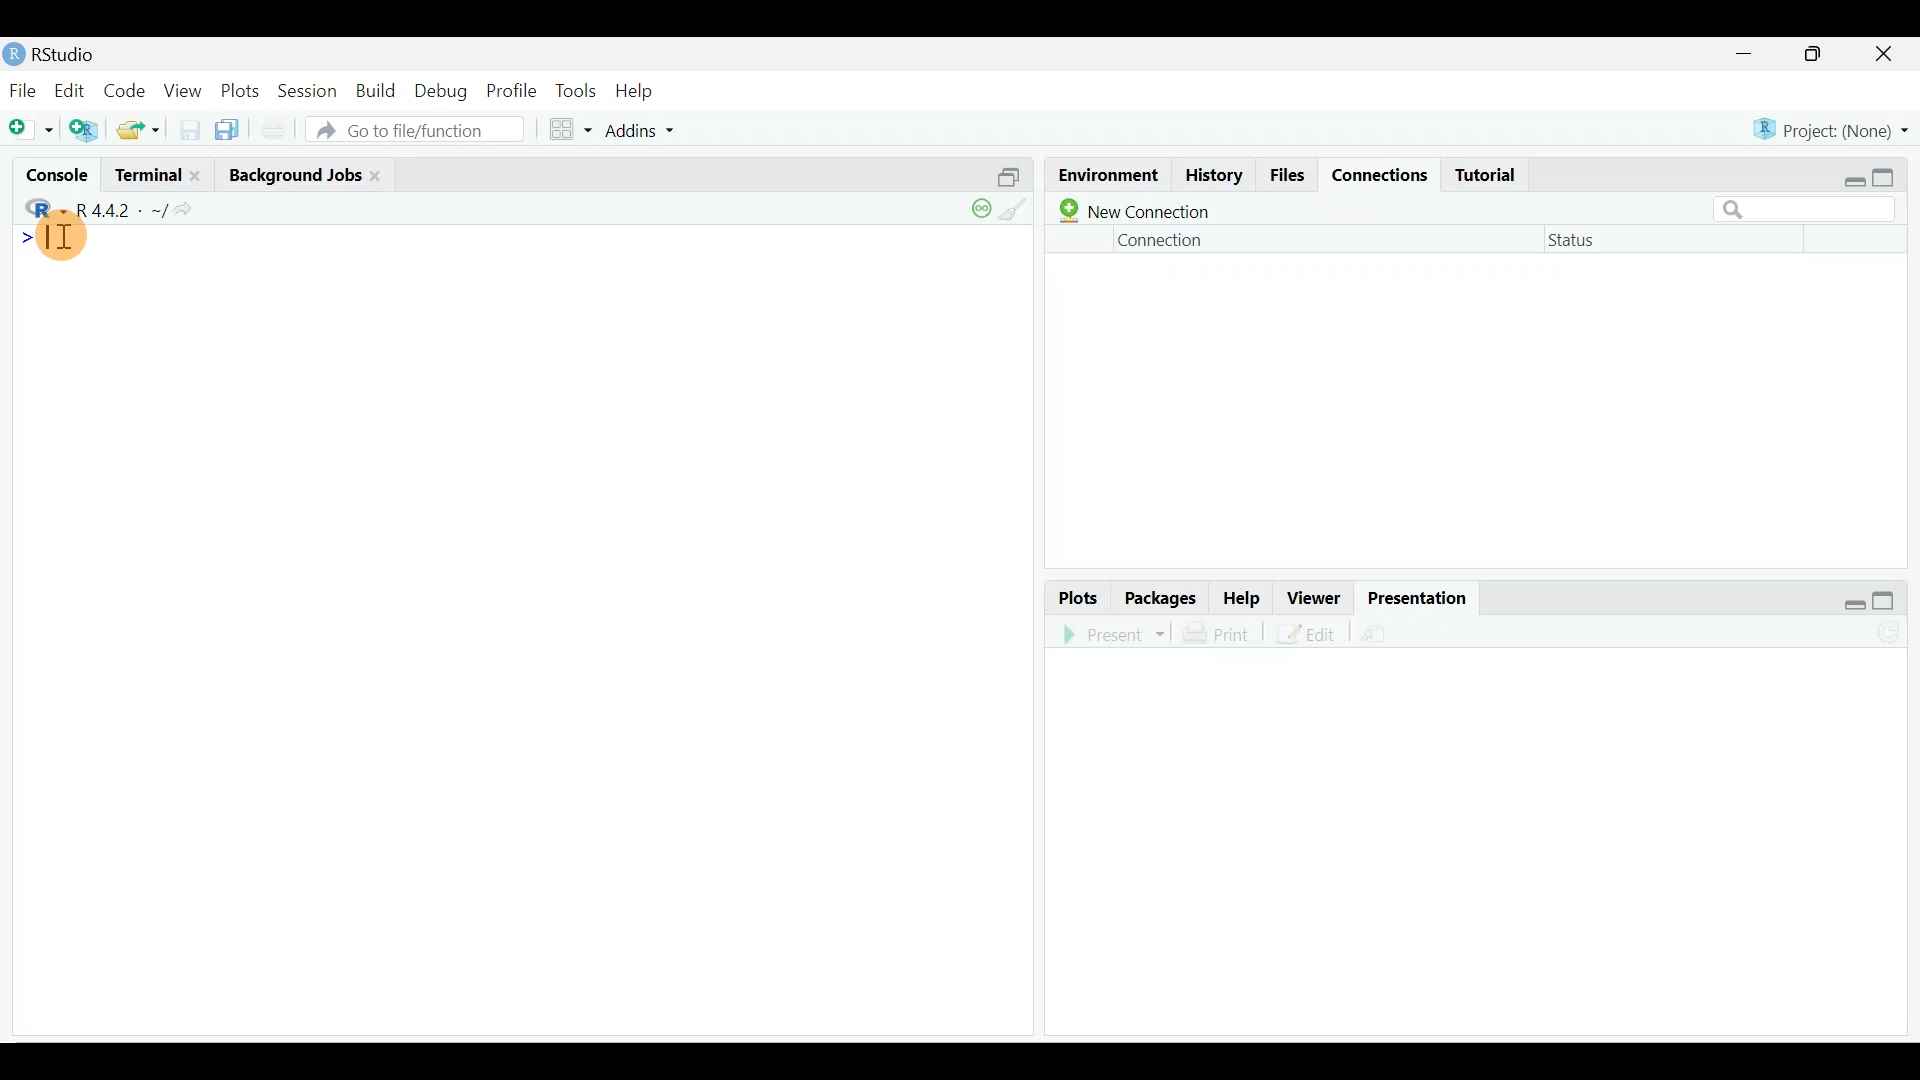 The image size is (1920, 1080). I want to click on Print current file, so click(272, 131).